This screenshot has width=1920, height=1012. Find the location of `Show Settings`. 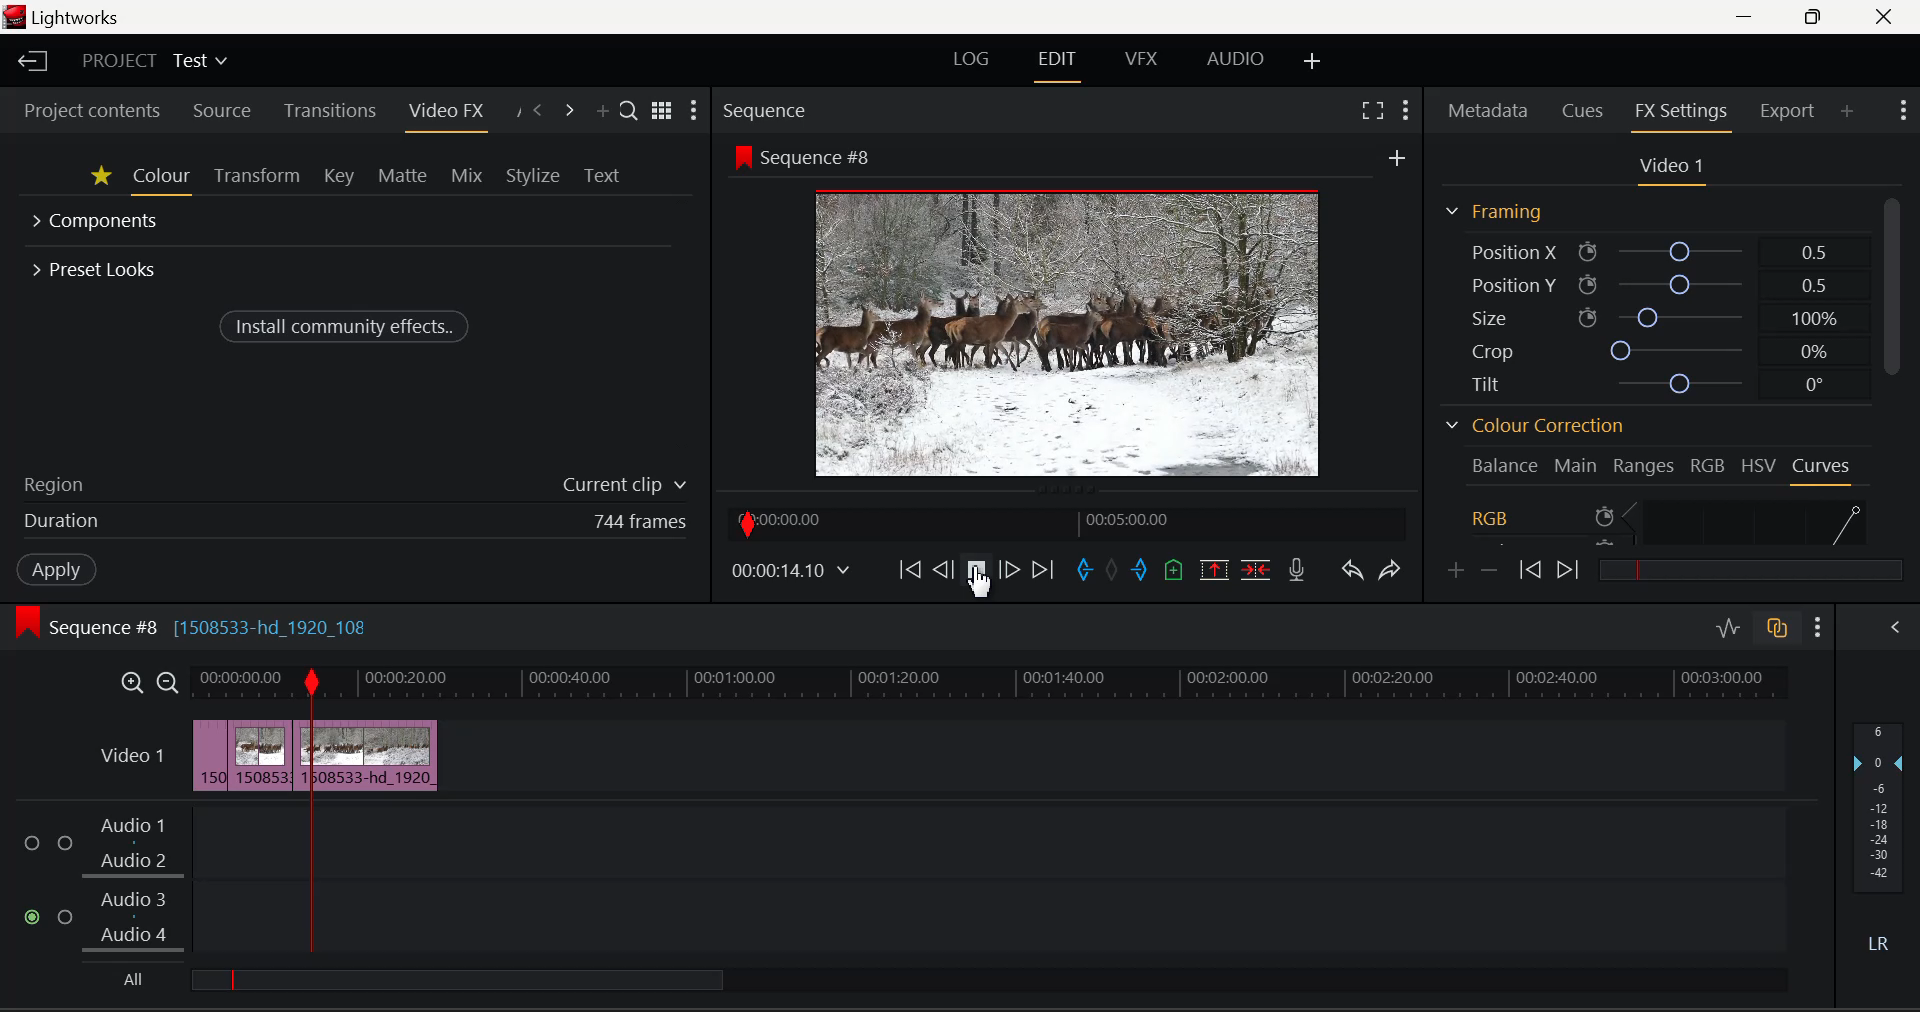

Show Settings is located at coordinates (1409, 109).